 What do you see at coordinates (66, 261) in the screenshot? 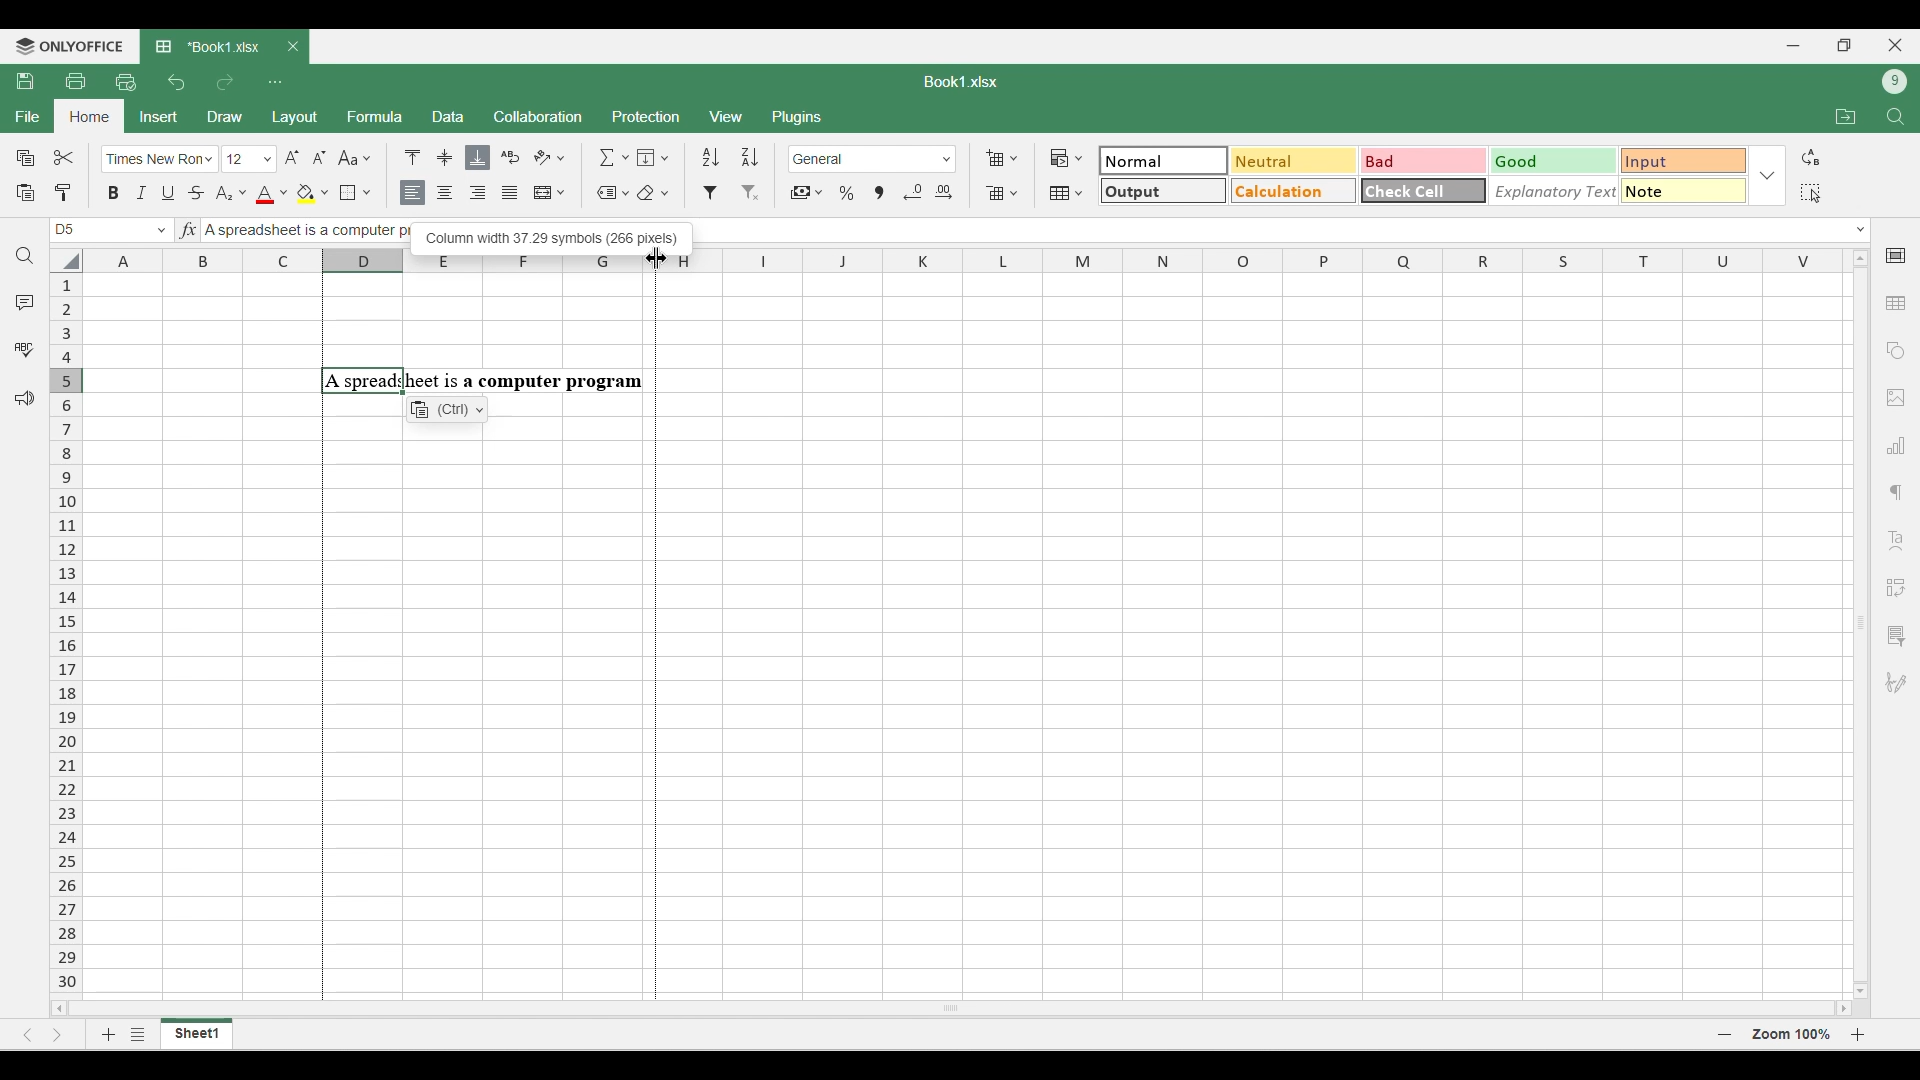
I see `Select all column and rows` at bounding box center [66, 261].